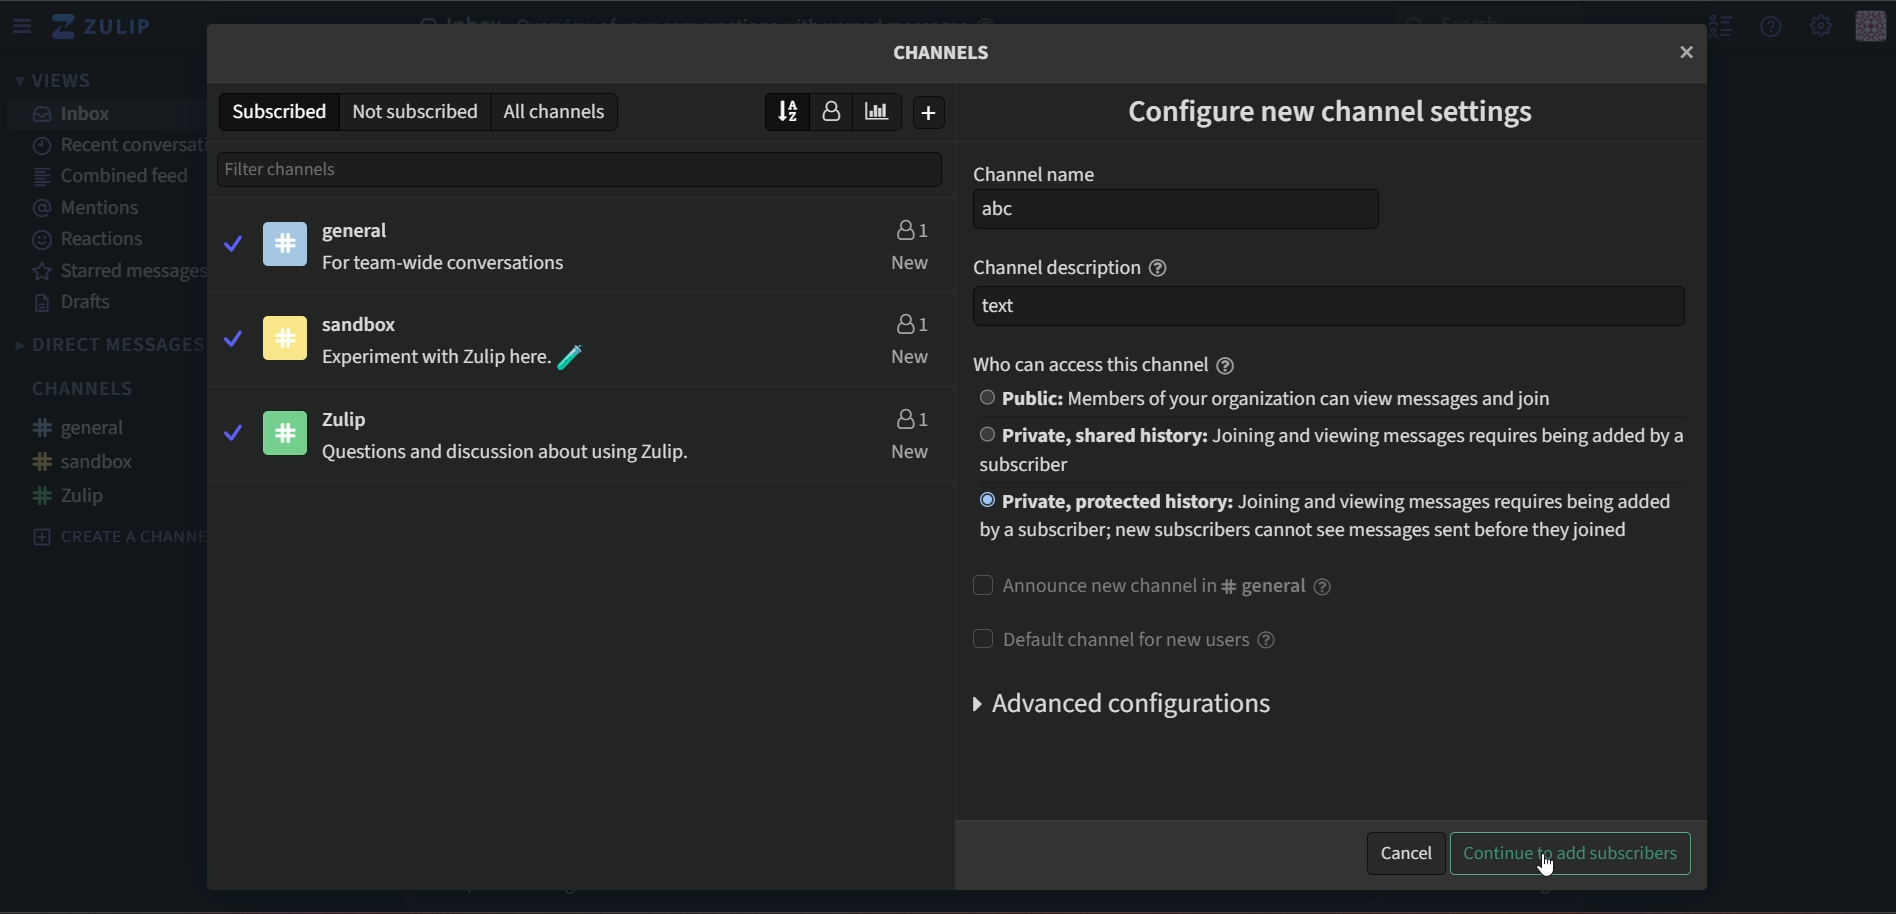 The height and width of the screenshot is (914, 1896). What do you see at coordinates (372, 326) in the screenshot?
I see `sandbox` at bounding box center [372, 326].